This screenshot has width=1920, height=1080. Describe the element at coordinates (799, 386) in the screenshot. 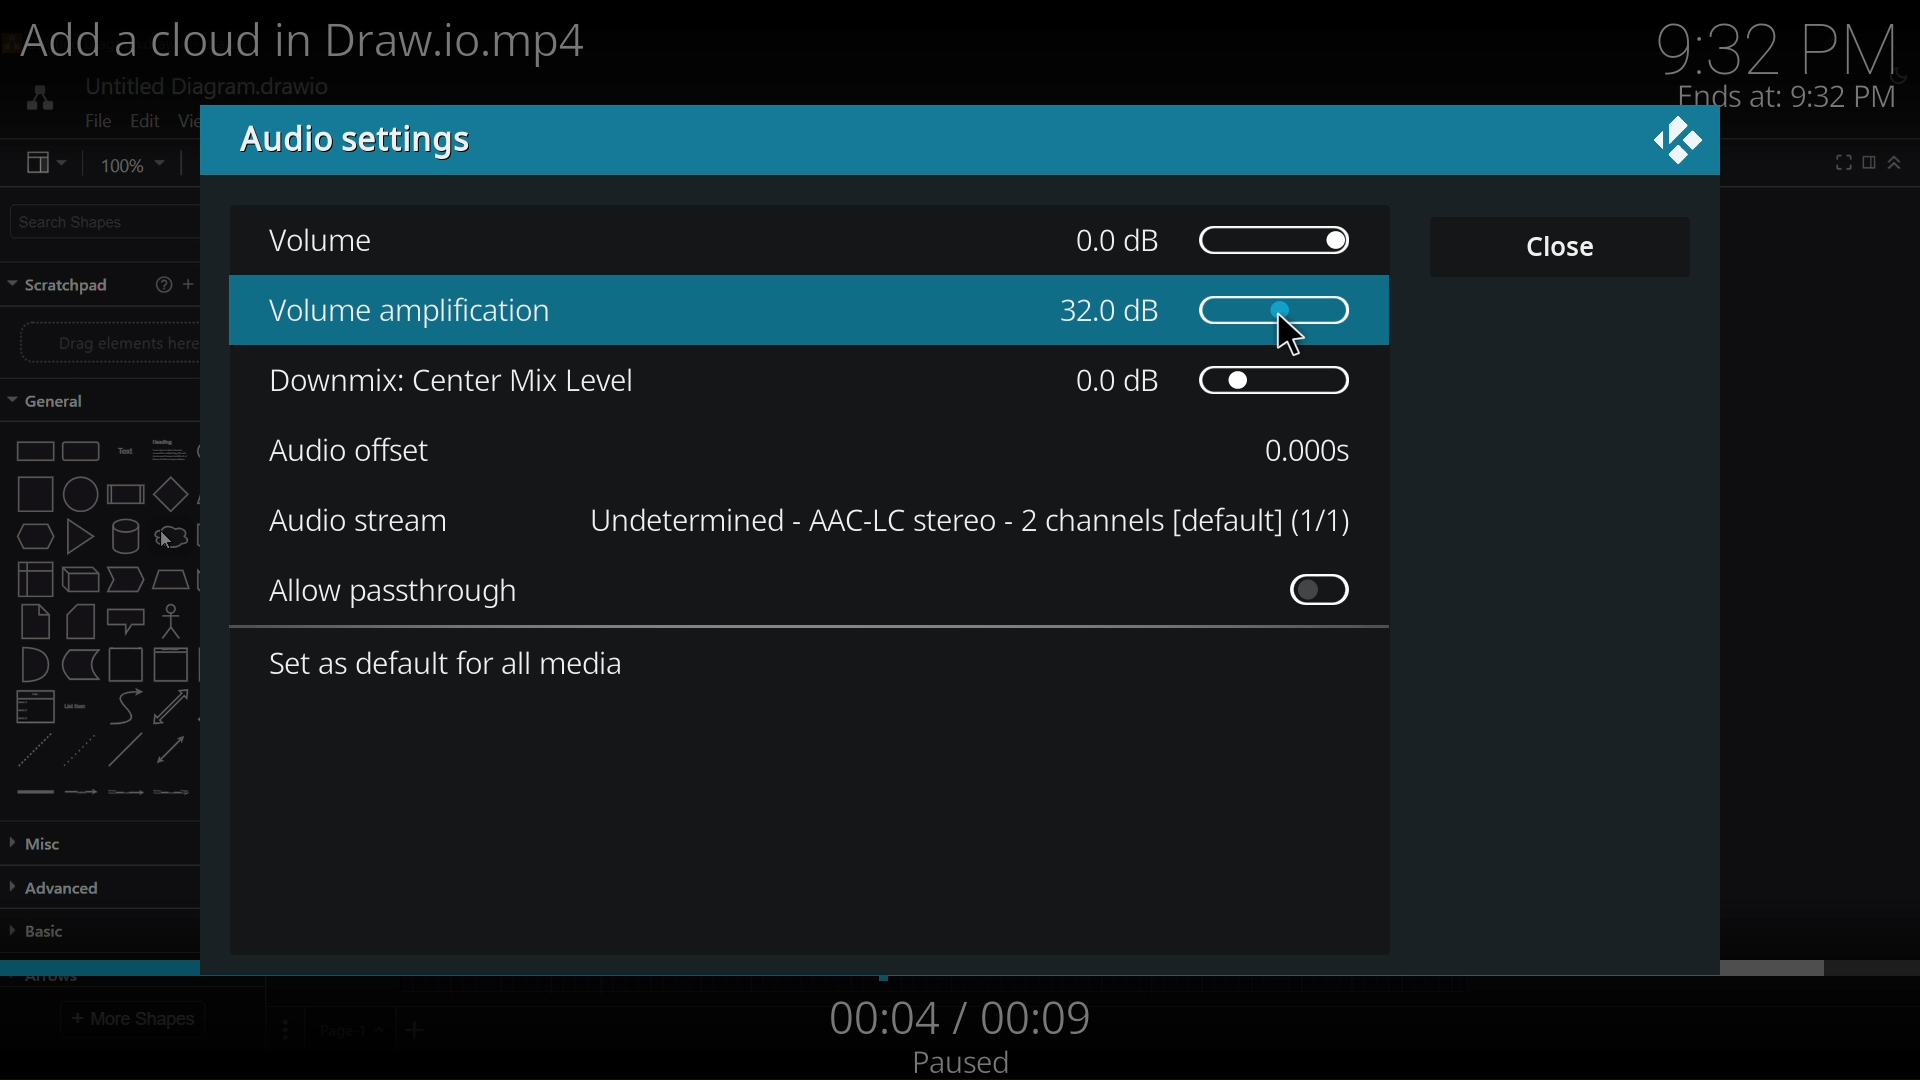

I see `Downmix: Center Mix Level 00dB ` at that location.